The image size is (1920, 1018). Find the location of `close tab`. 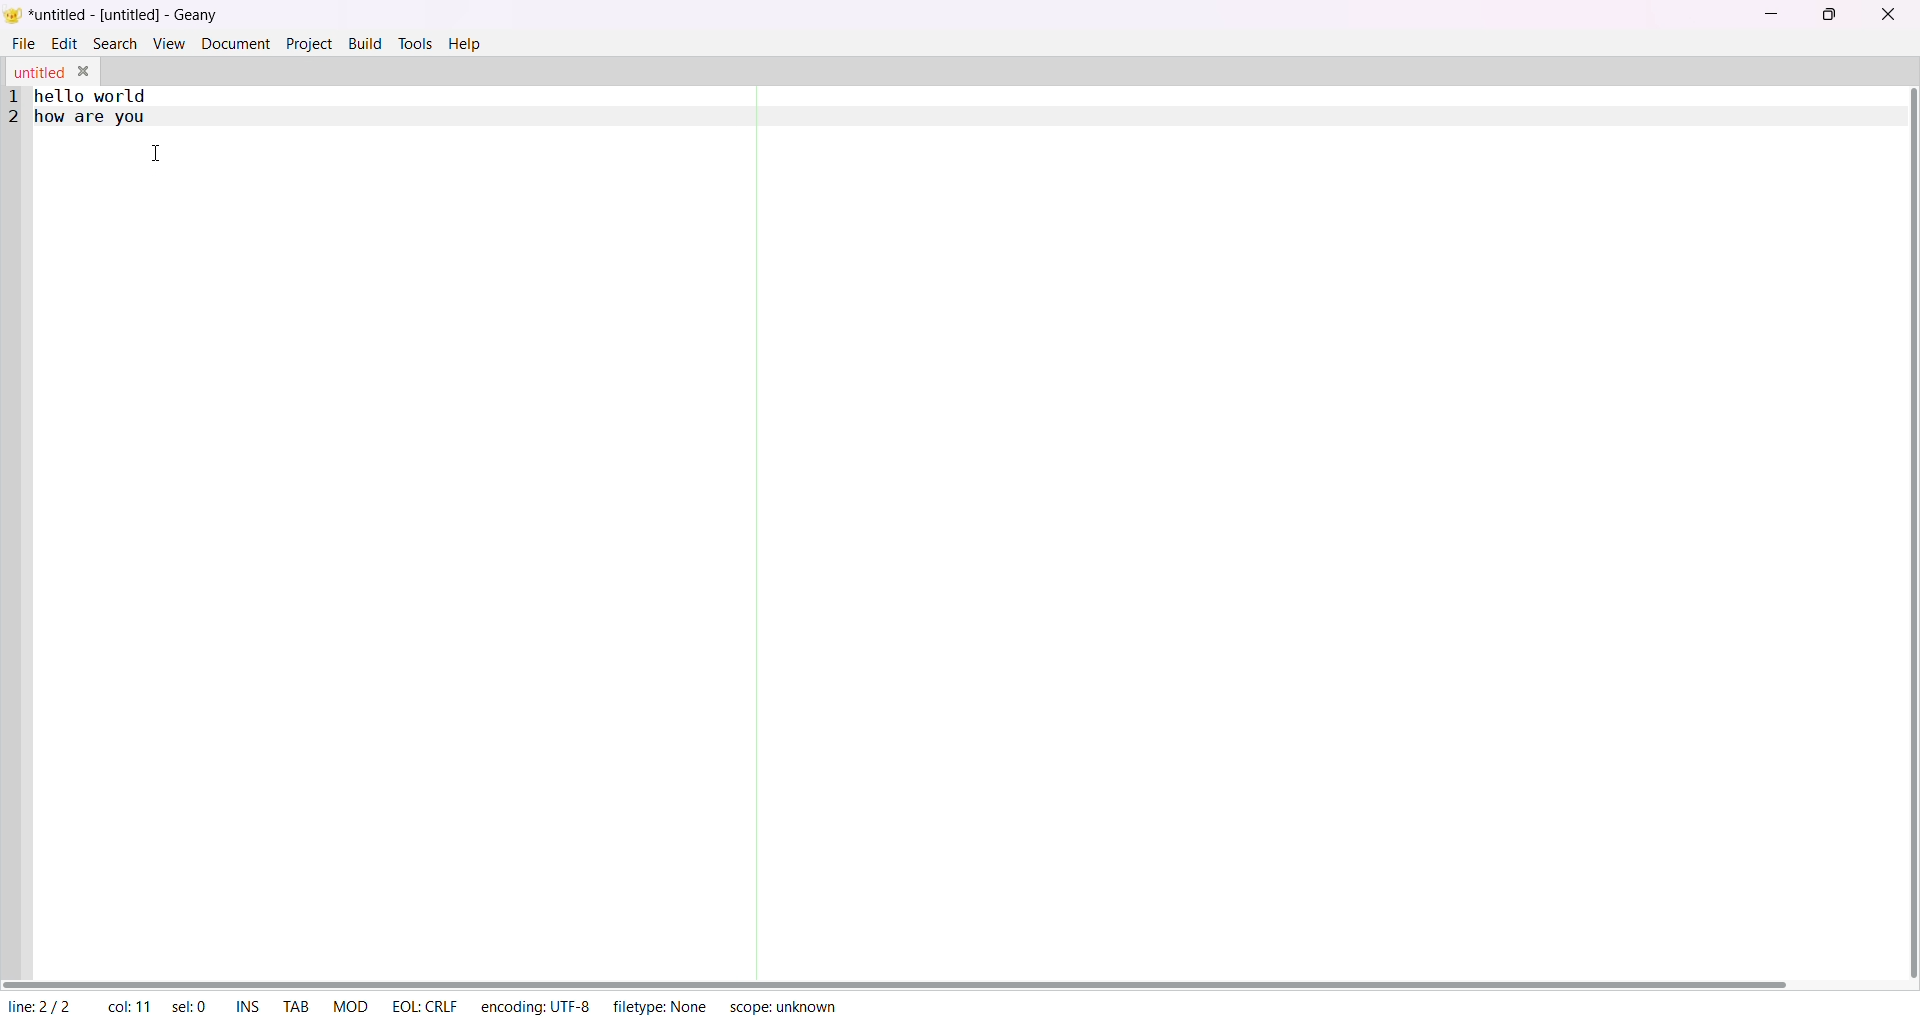

close tab is located at coordinates (85, 71).